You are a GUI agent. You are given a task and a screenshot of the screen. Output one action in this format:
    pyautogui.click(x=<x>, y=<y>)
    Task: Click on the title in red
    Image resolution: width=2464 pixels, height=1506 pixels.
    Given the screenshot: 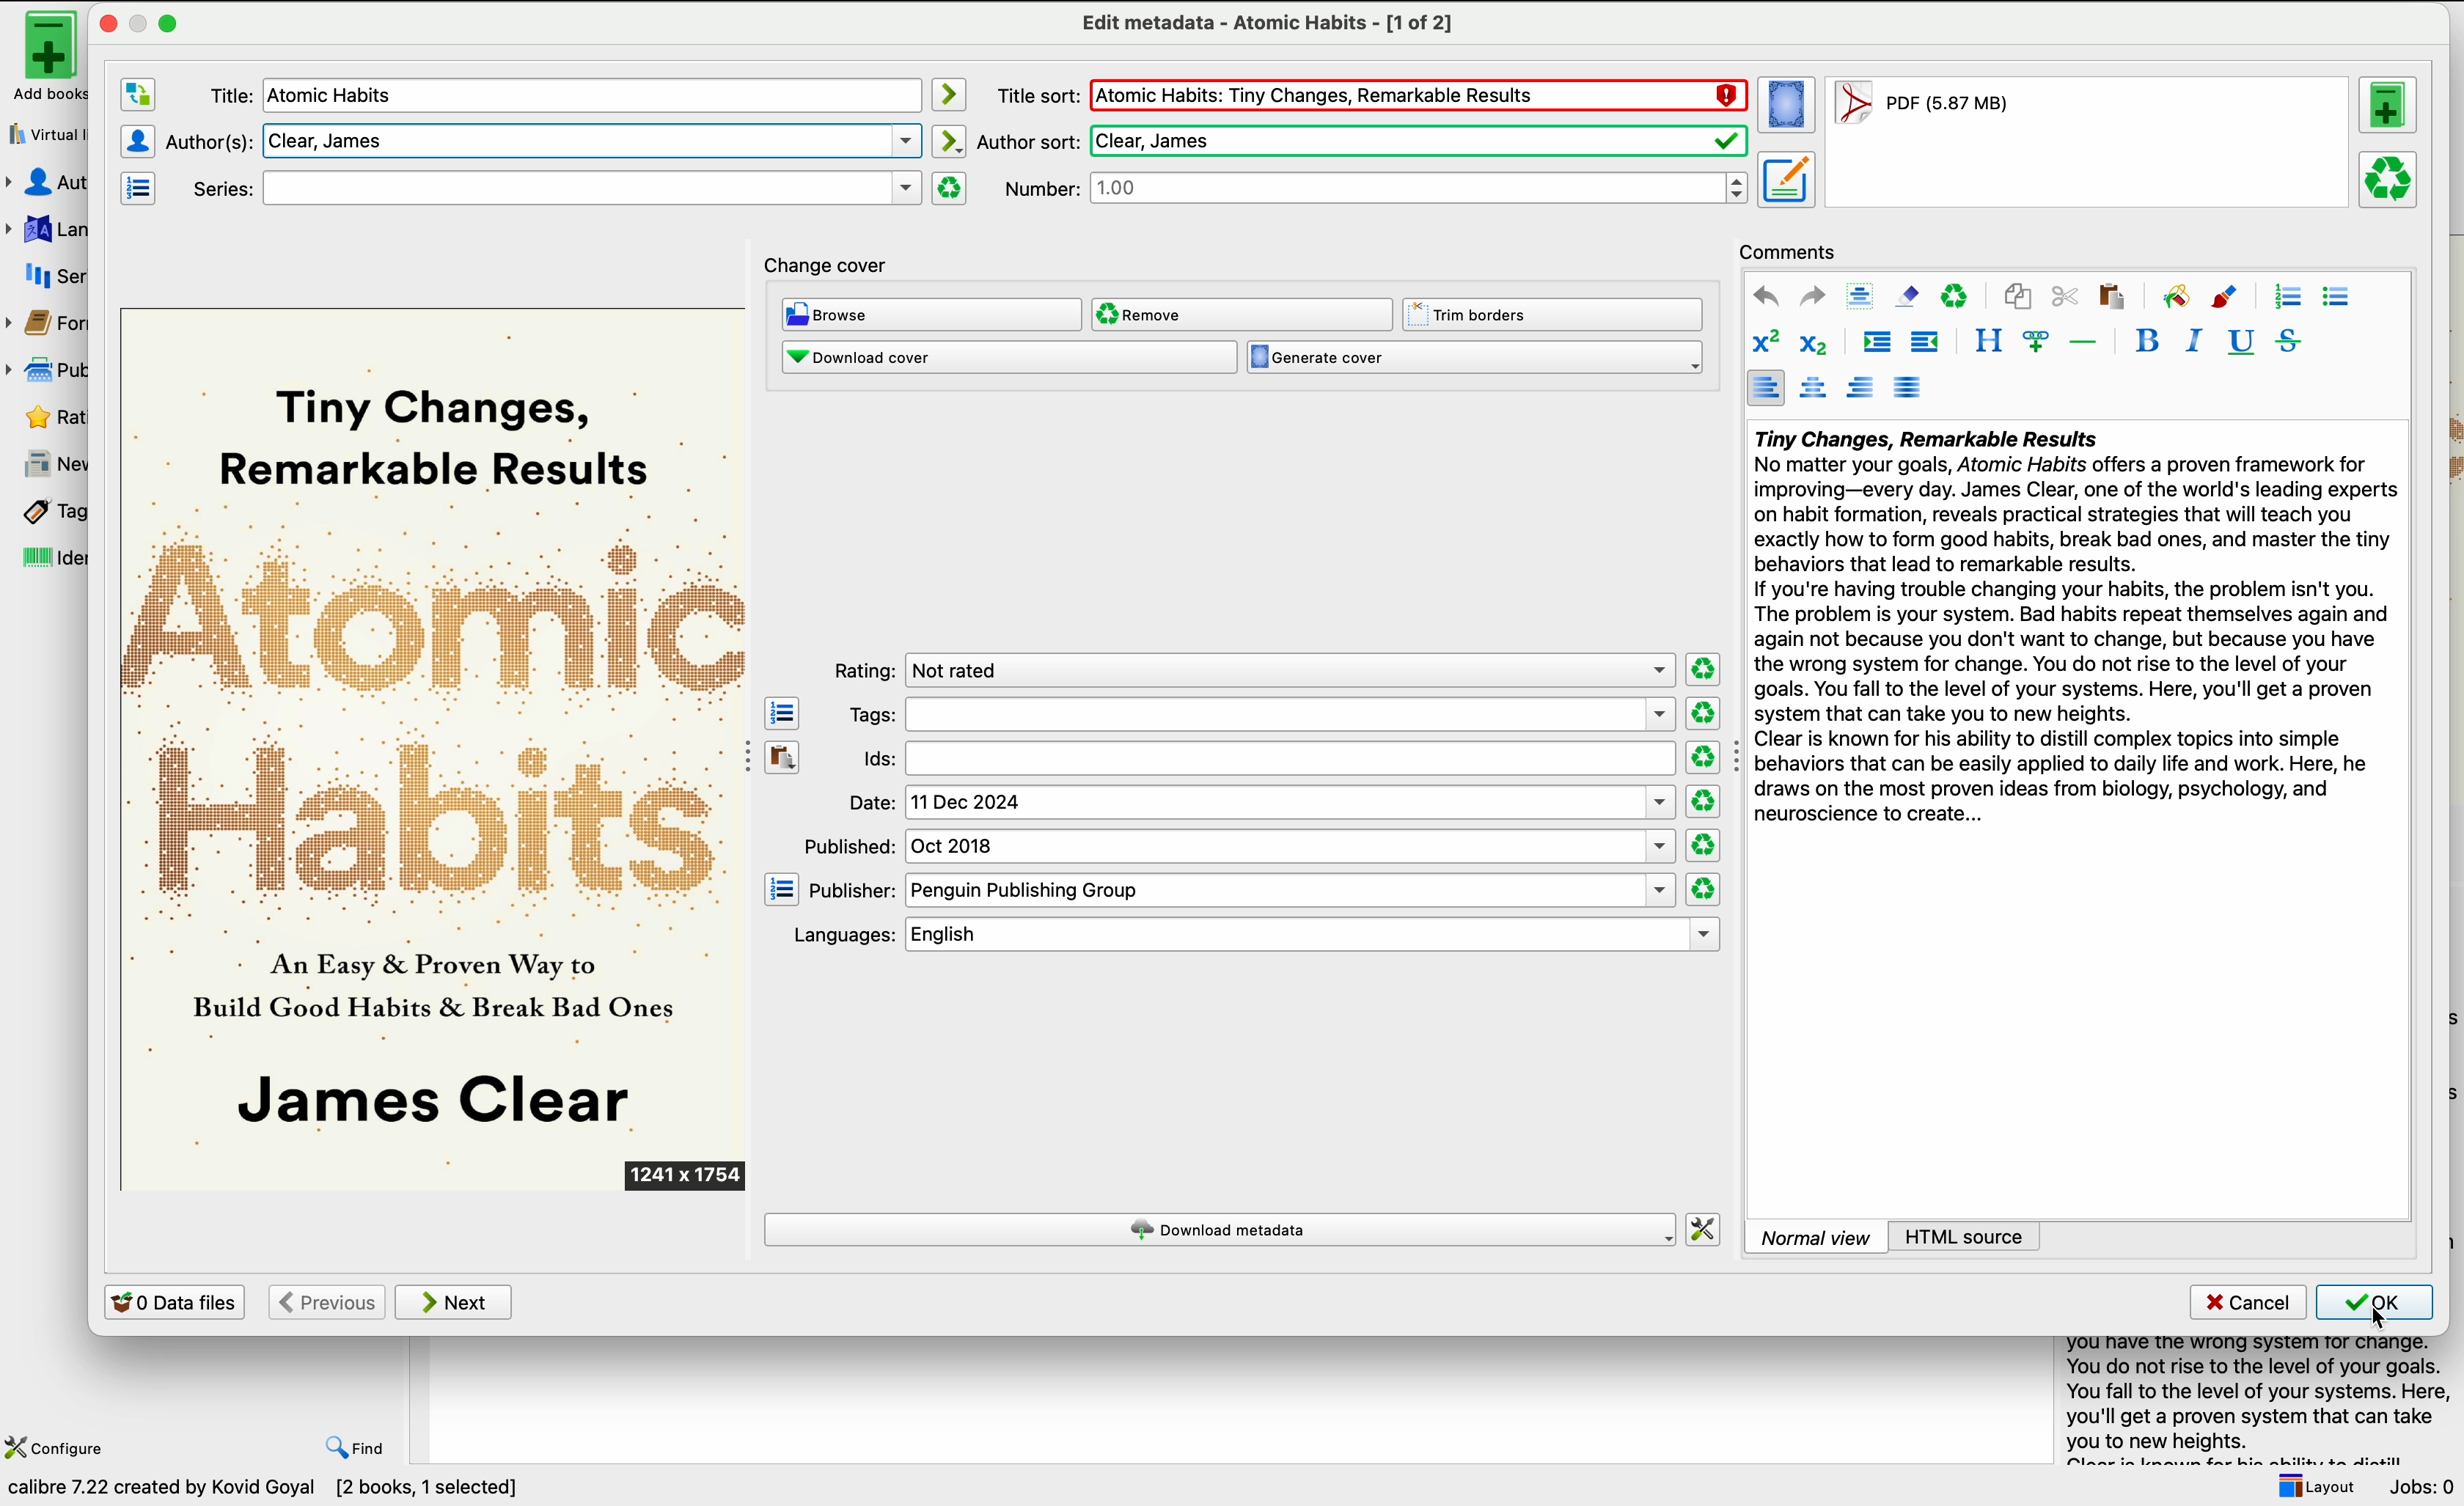 What is the action you would take?
    pyautogui.click(x=1418, y=97)
    